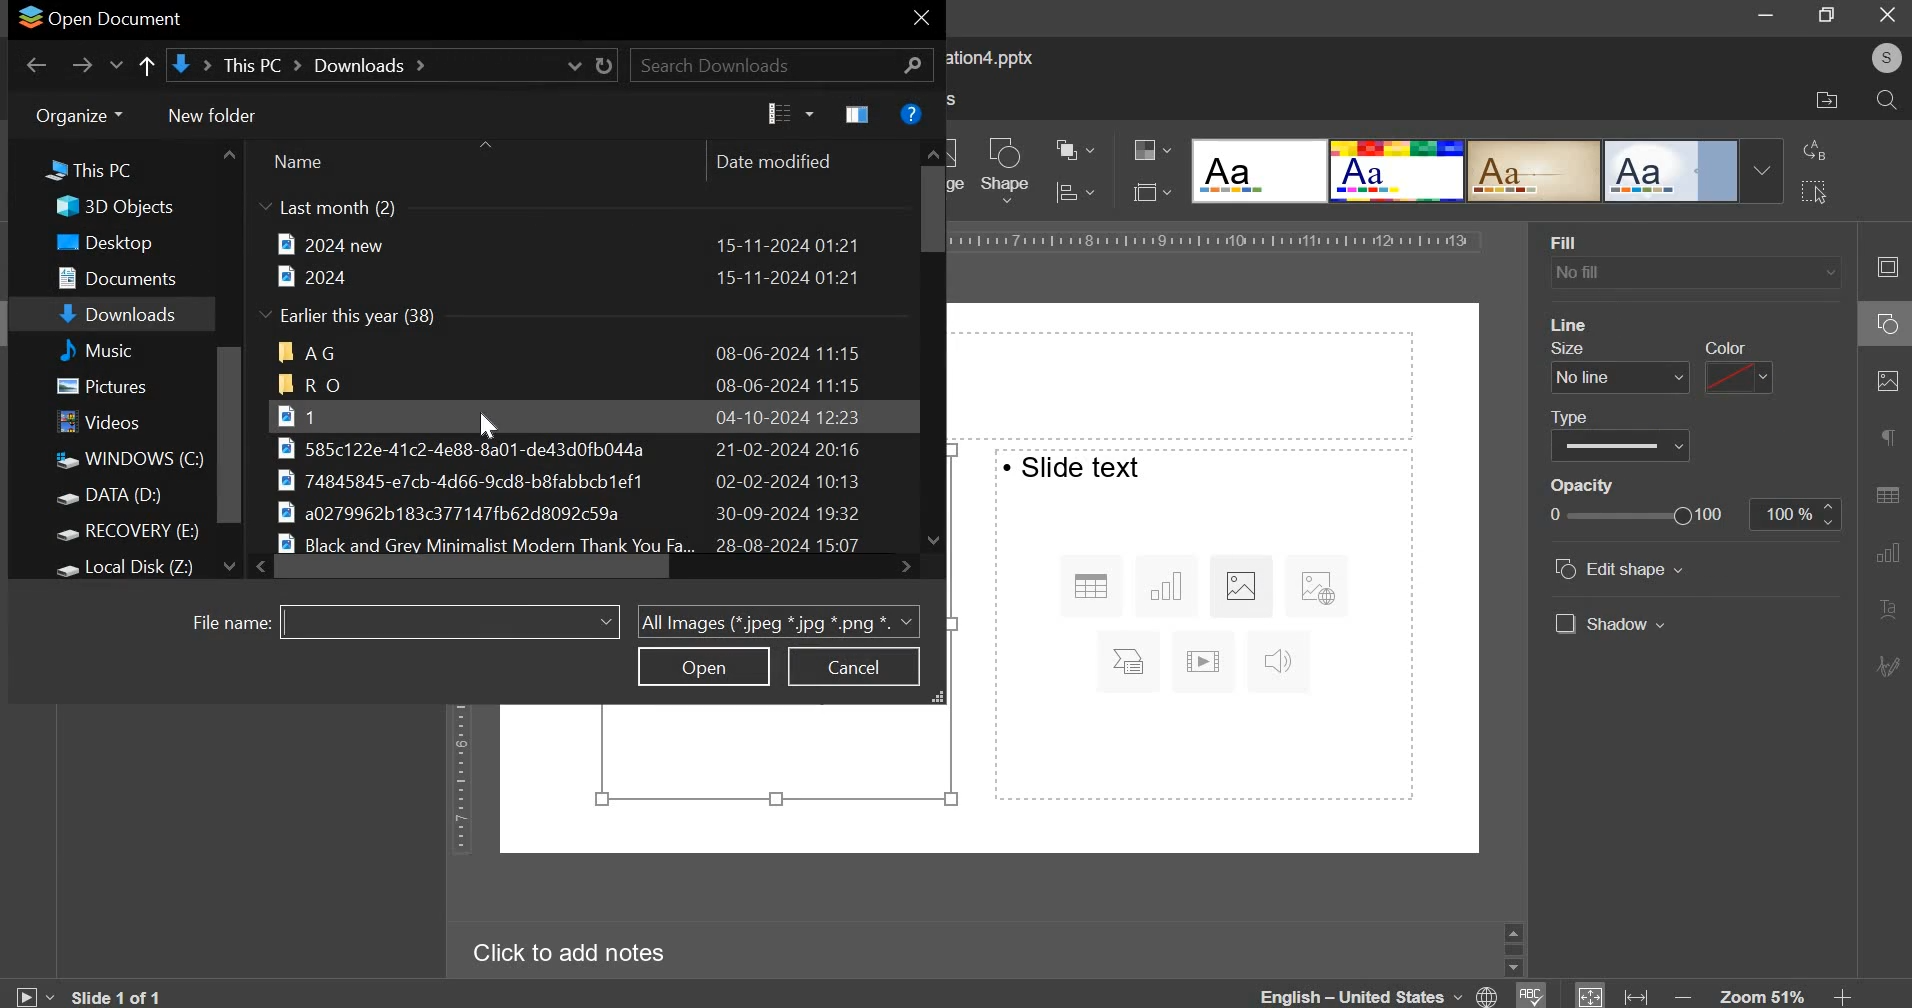 This screenshot has height=1008, width=1912. Describe the element at coordinates (778, 620) in the screenshot. I see `file type` at that location.